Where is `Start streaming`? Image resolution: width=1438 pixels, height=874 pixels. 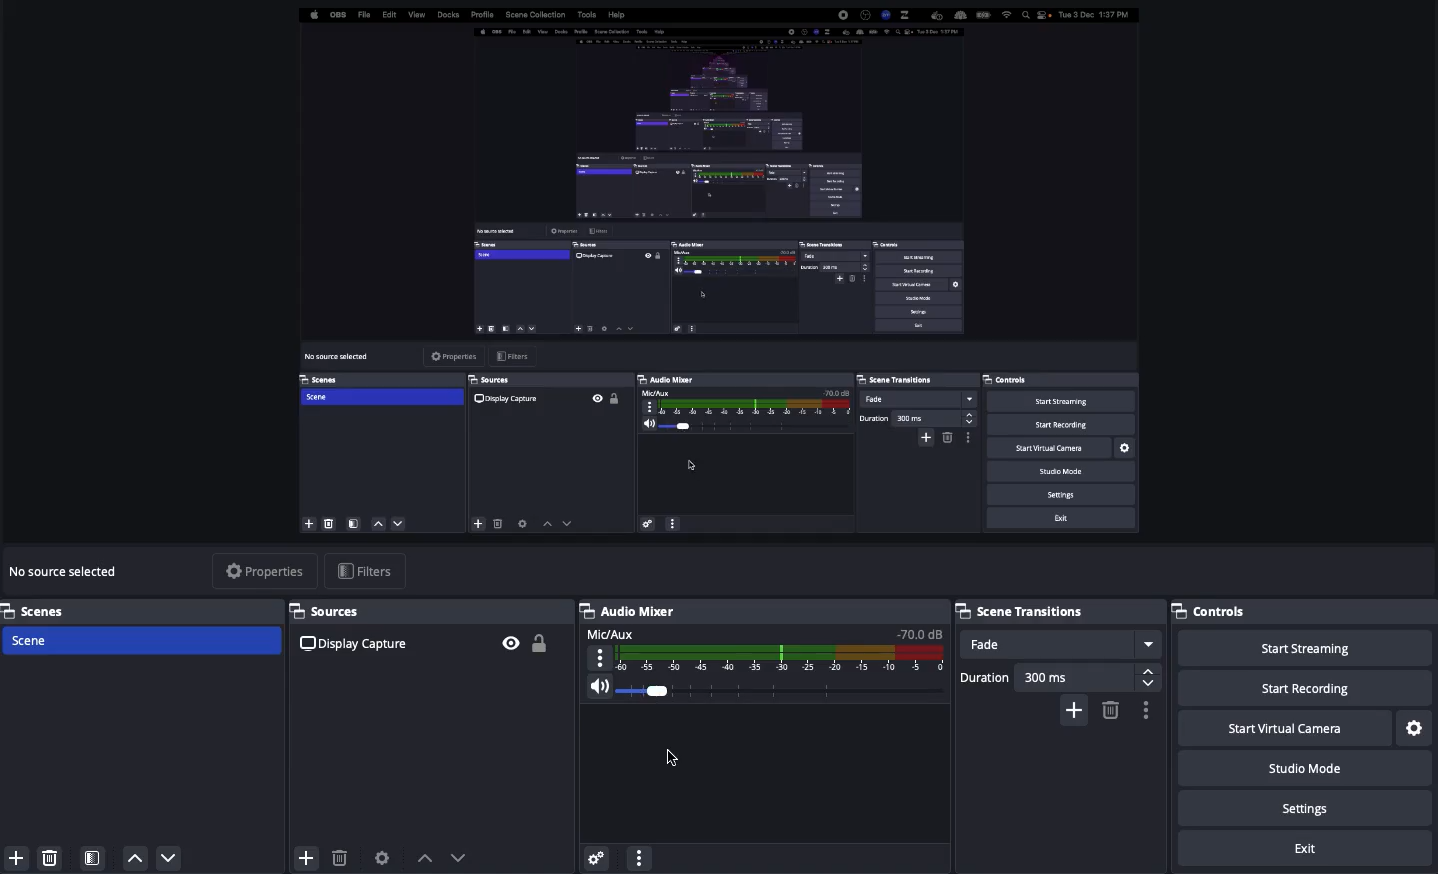 Start streaming is located at coordinates (1304, 649).